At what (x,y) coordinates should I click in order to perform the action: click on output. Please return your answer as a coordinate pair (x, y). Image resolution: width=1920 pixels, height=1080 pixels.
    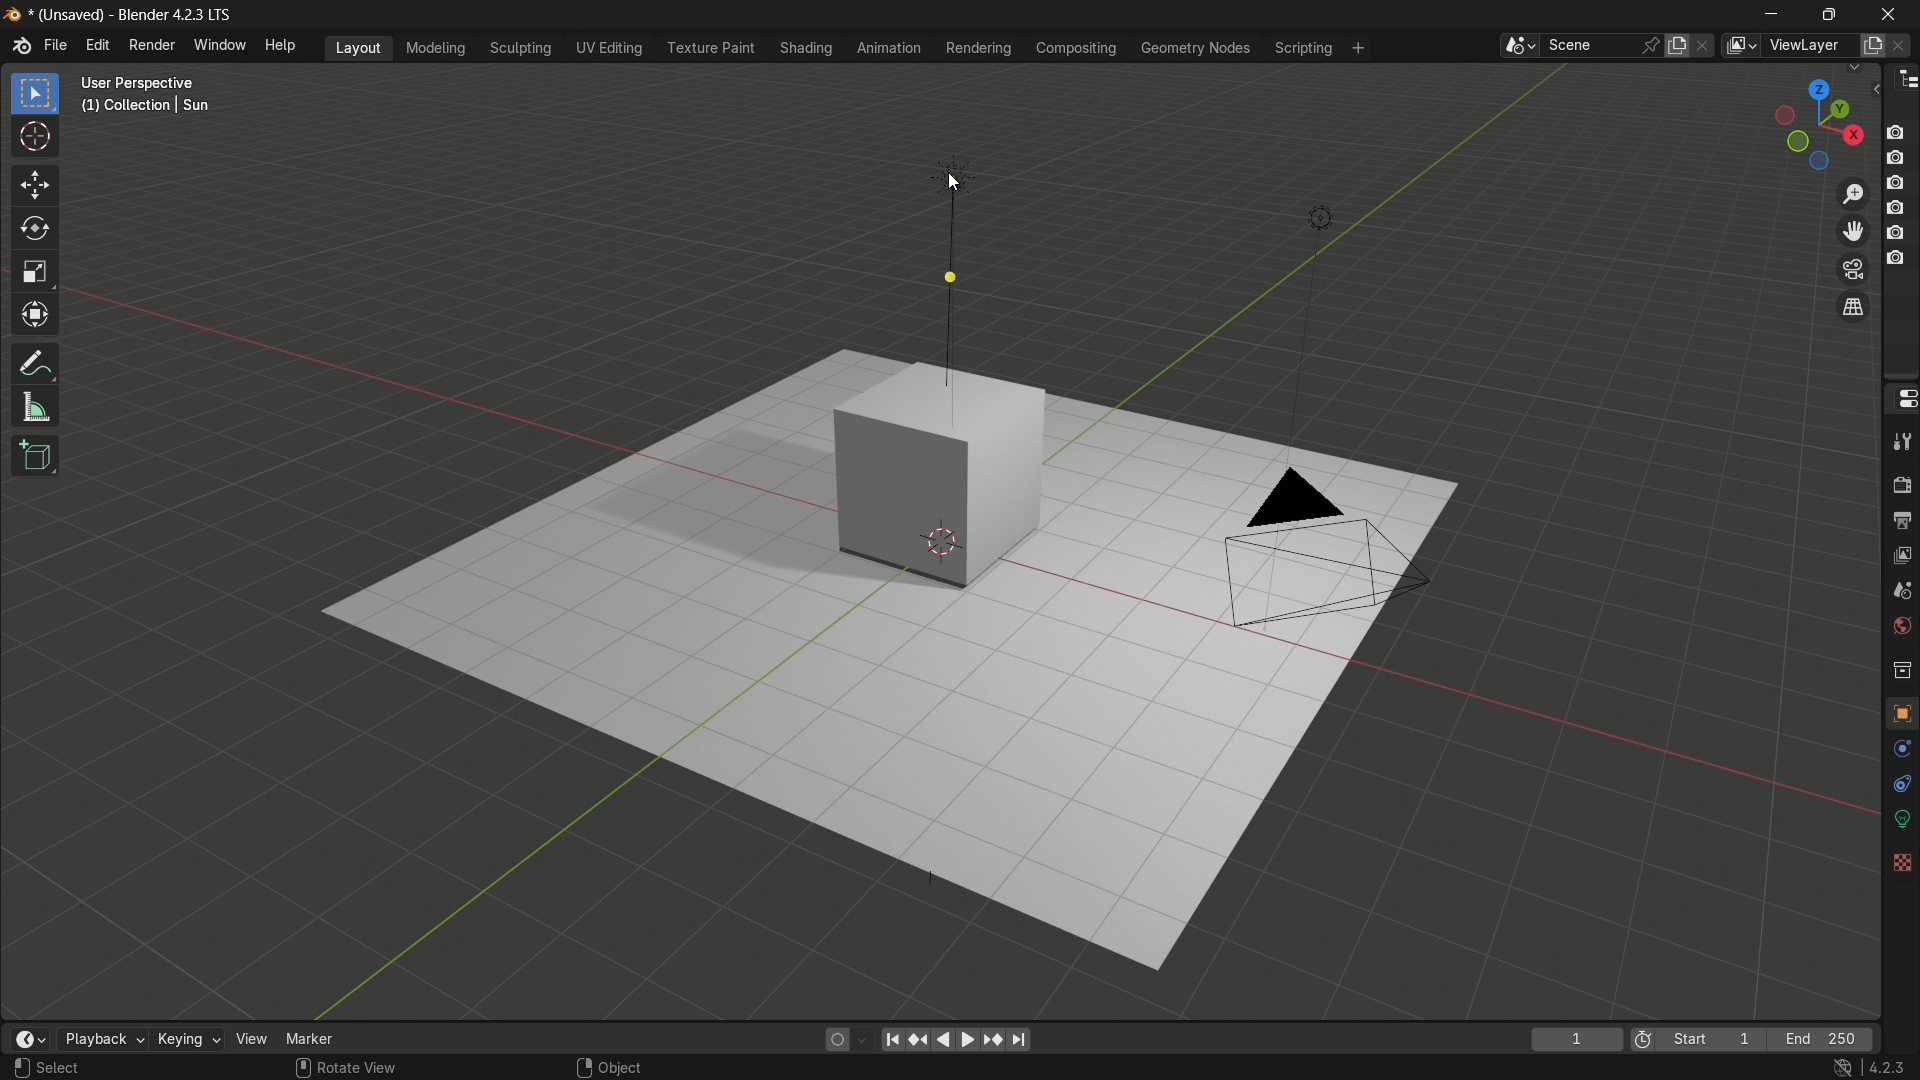
    Looking at the image, I should click on (1902, 521).